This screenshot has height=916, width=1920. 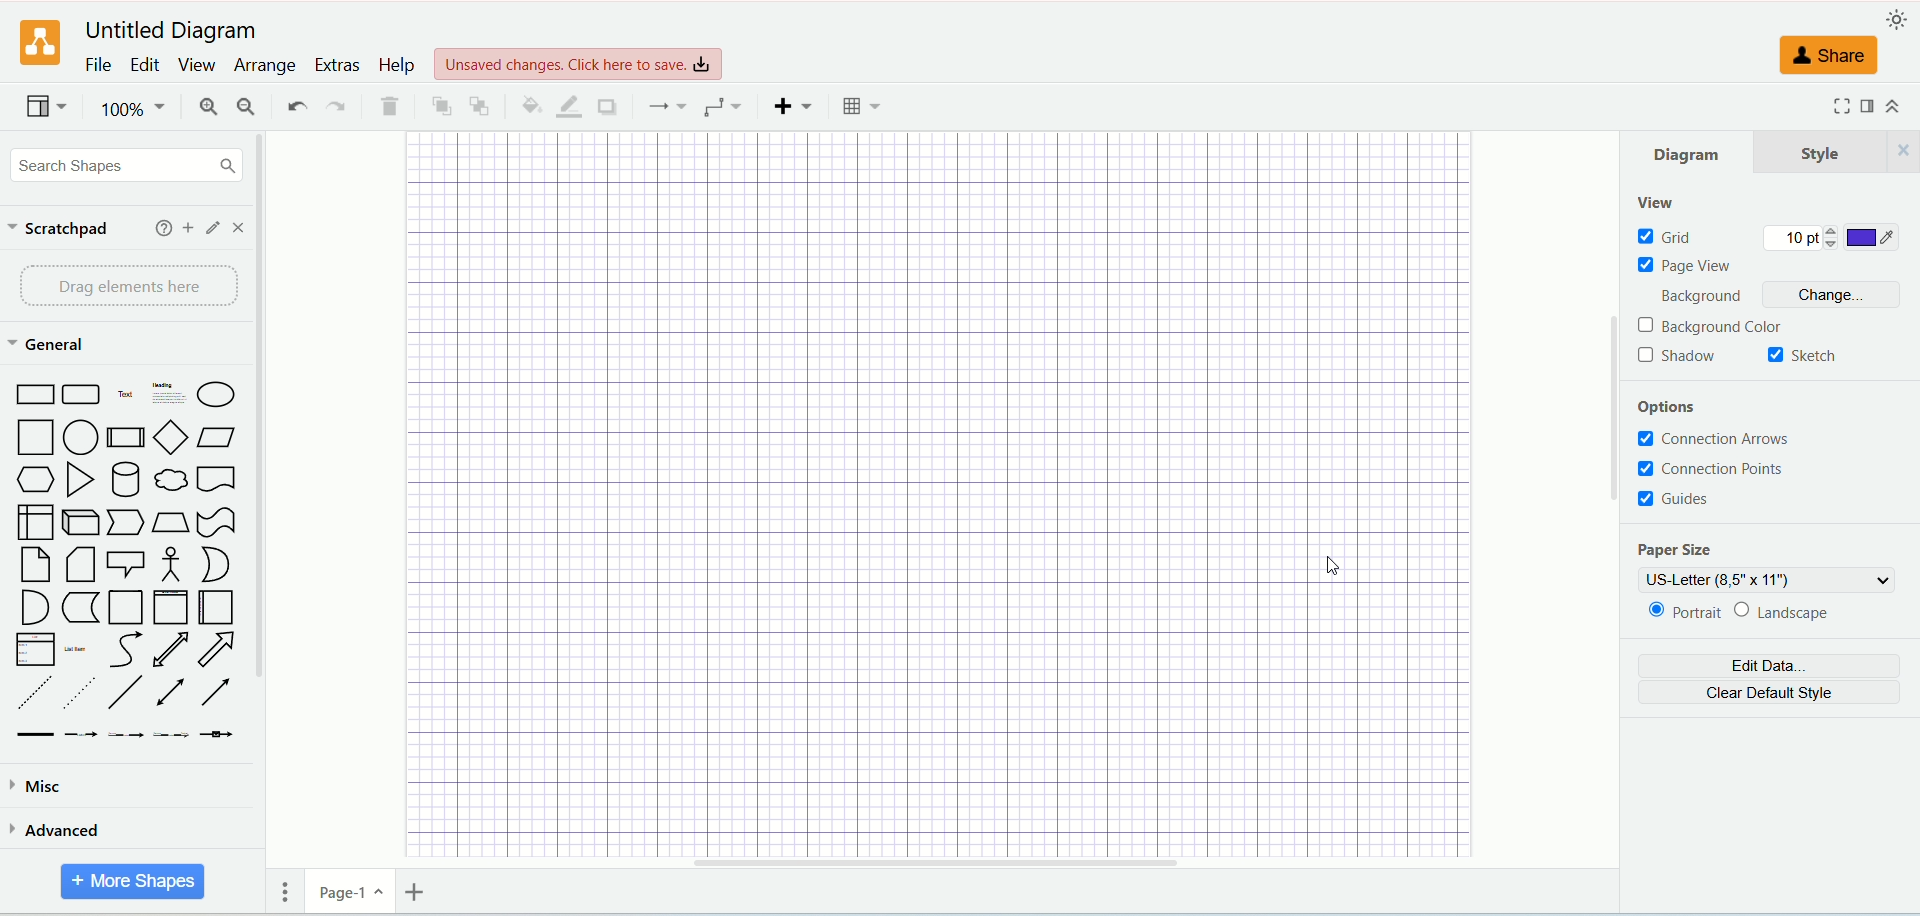 I want to click on 100%, so click(x=134, y=109).